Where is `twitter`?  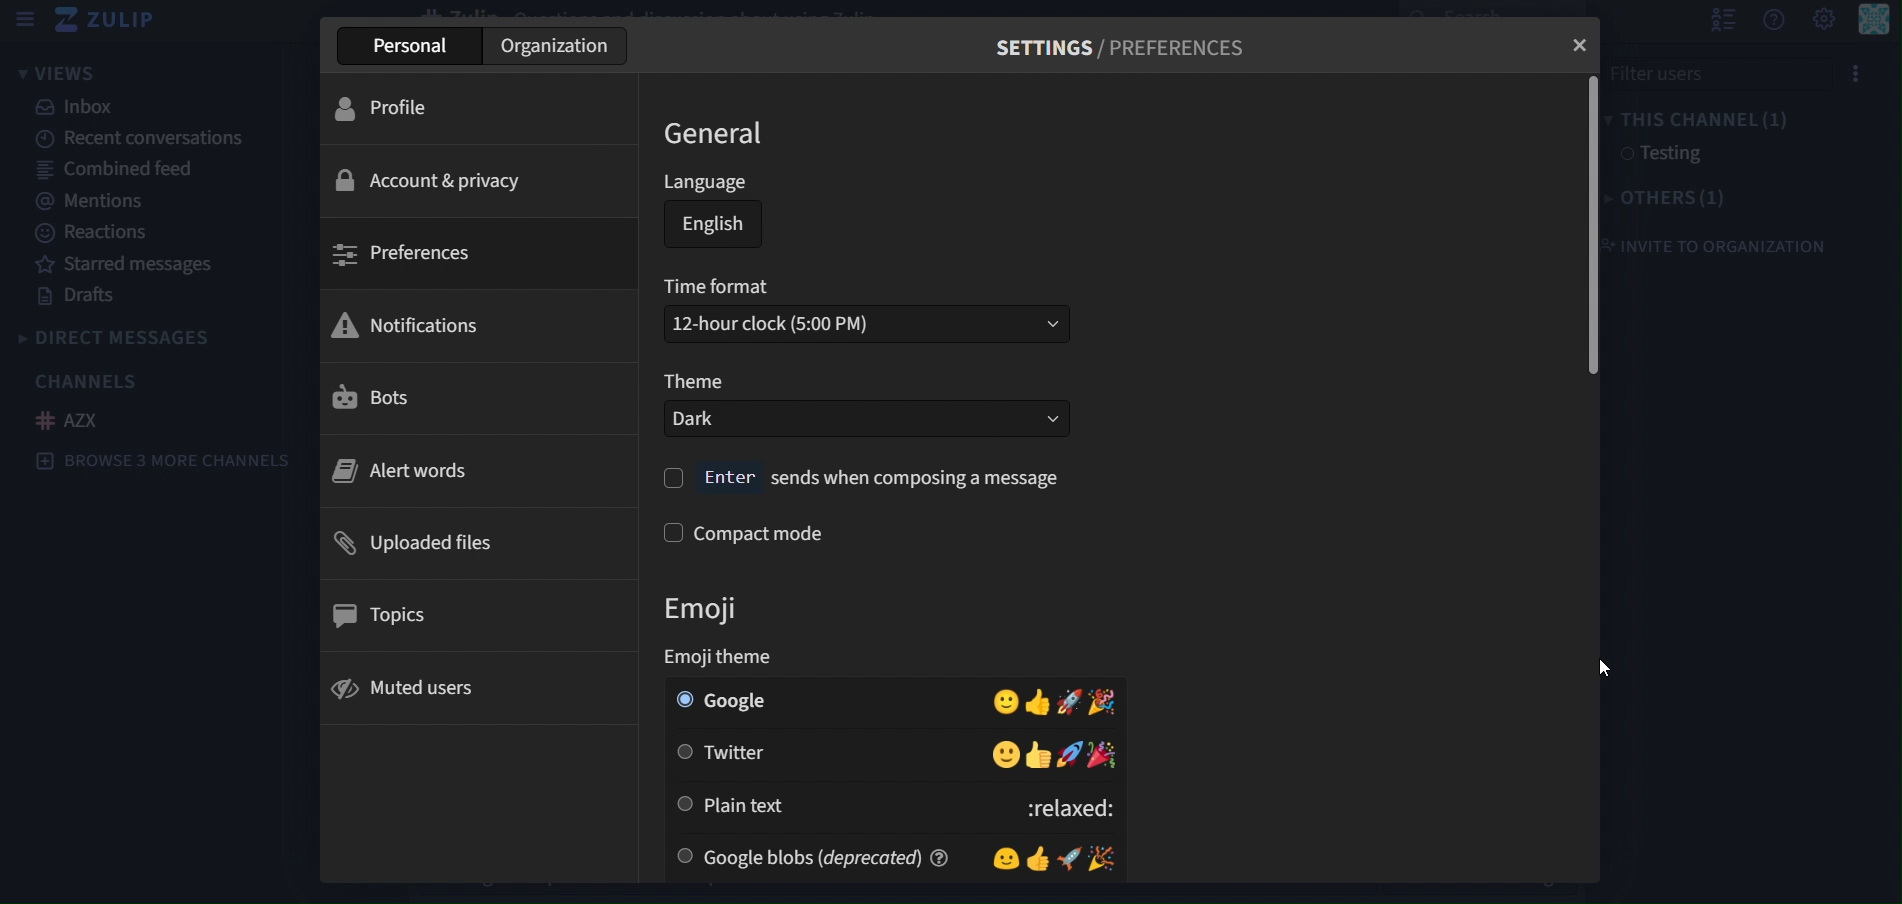 twitter is located at coordinates (827, 751).